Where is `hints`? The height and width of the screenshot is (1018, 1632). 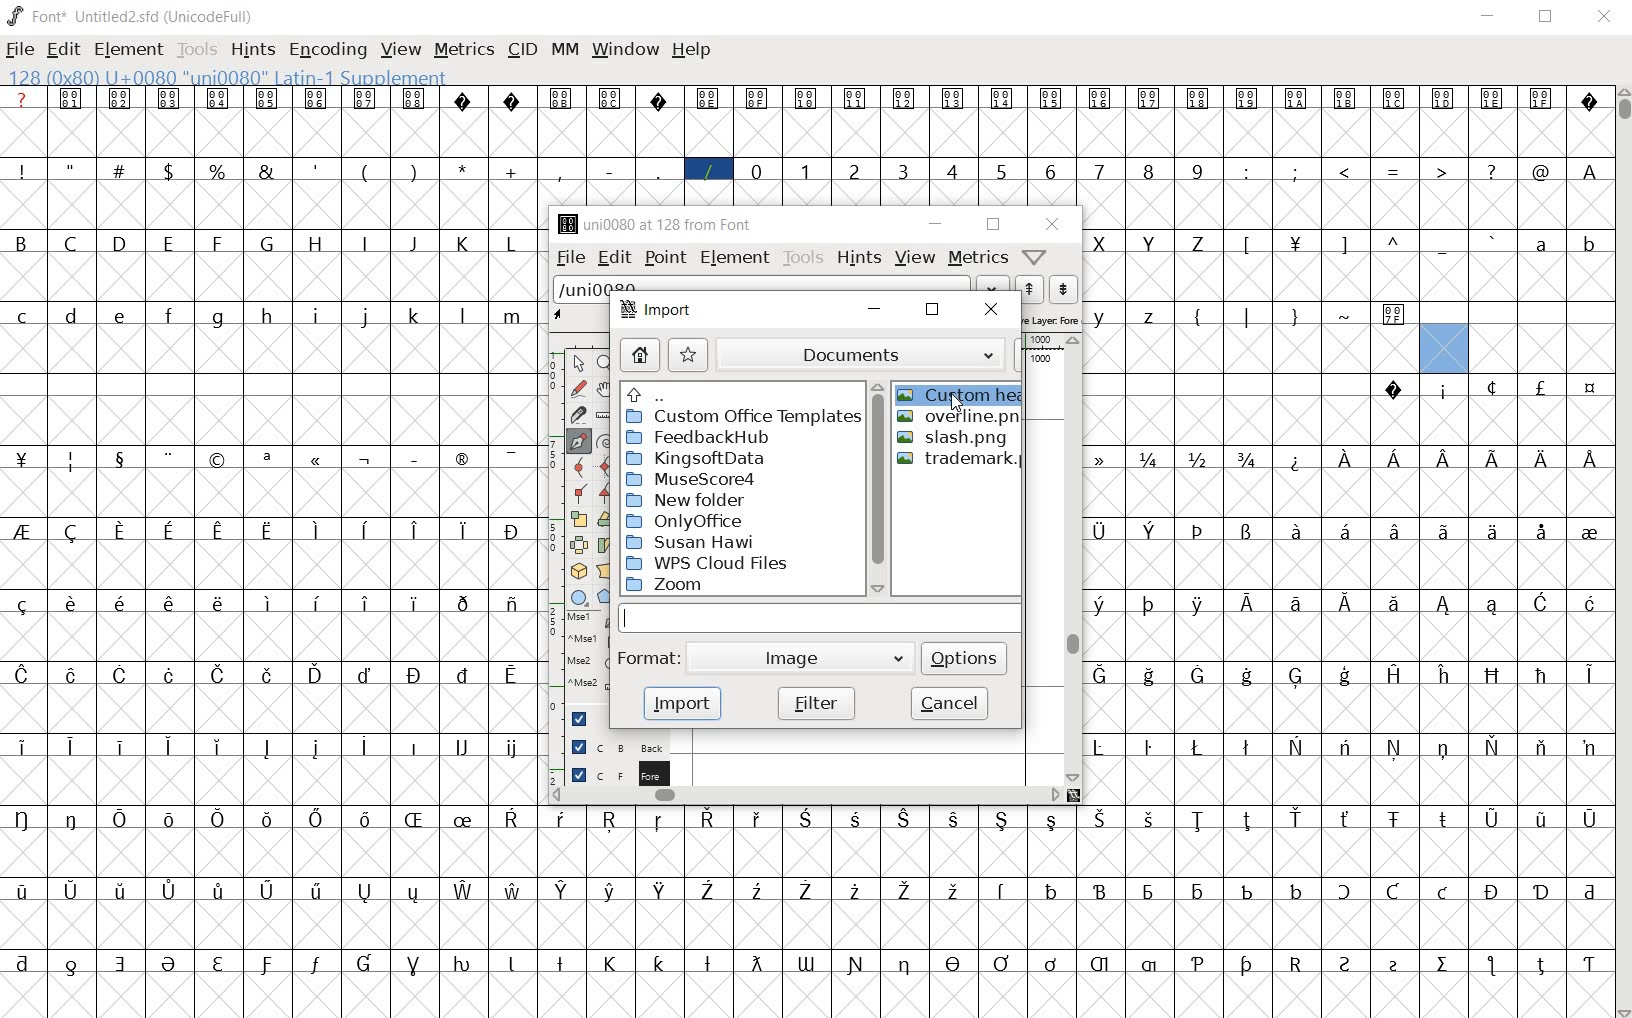 hints is located at coordinates (856, 257).